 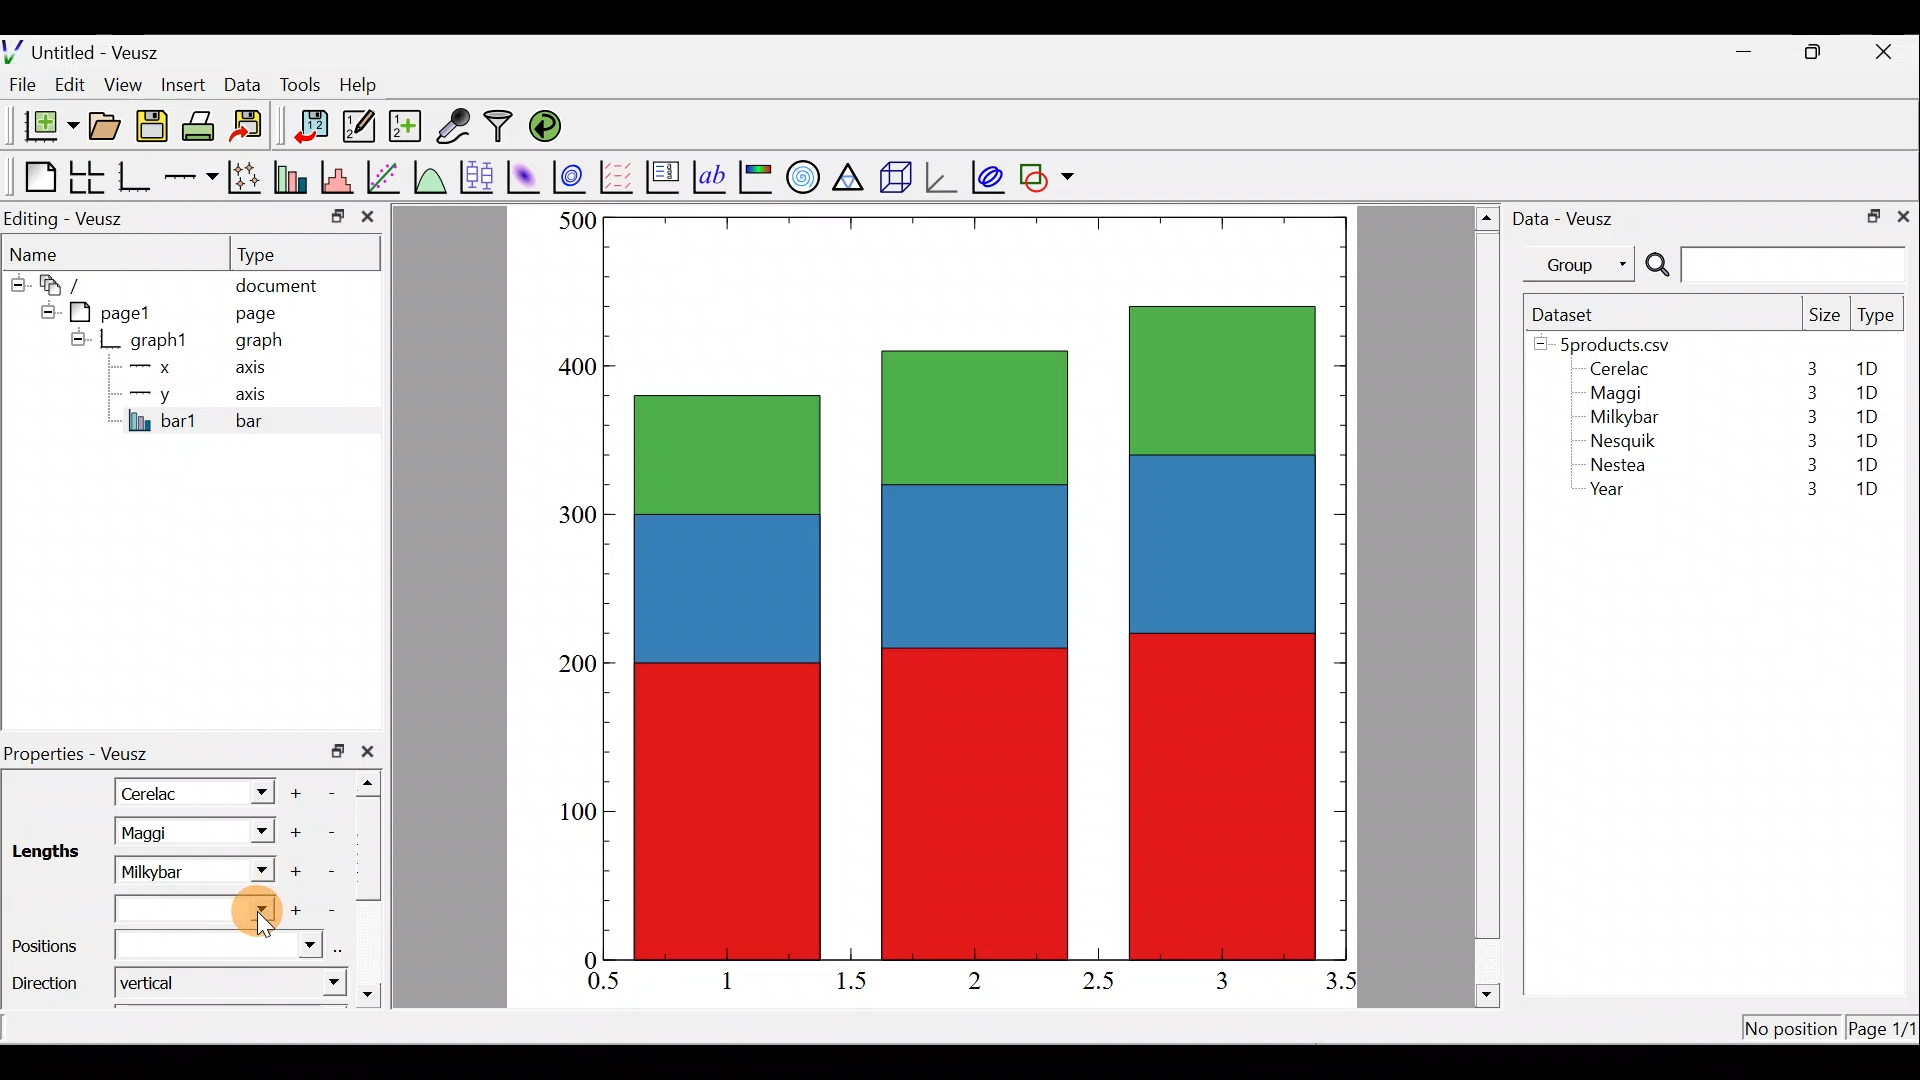 I want to click on 1D, so click(x=1862, y=416).